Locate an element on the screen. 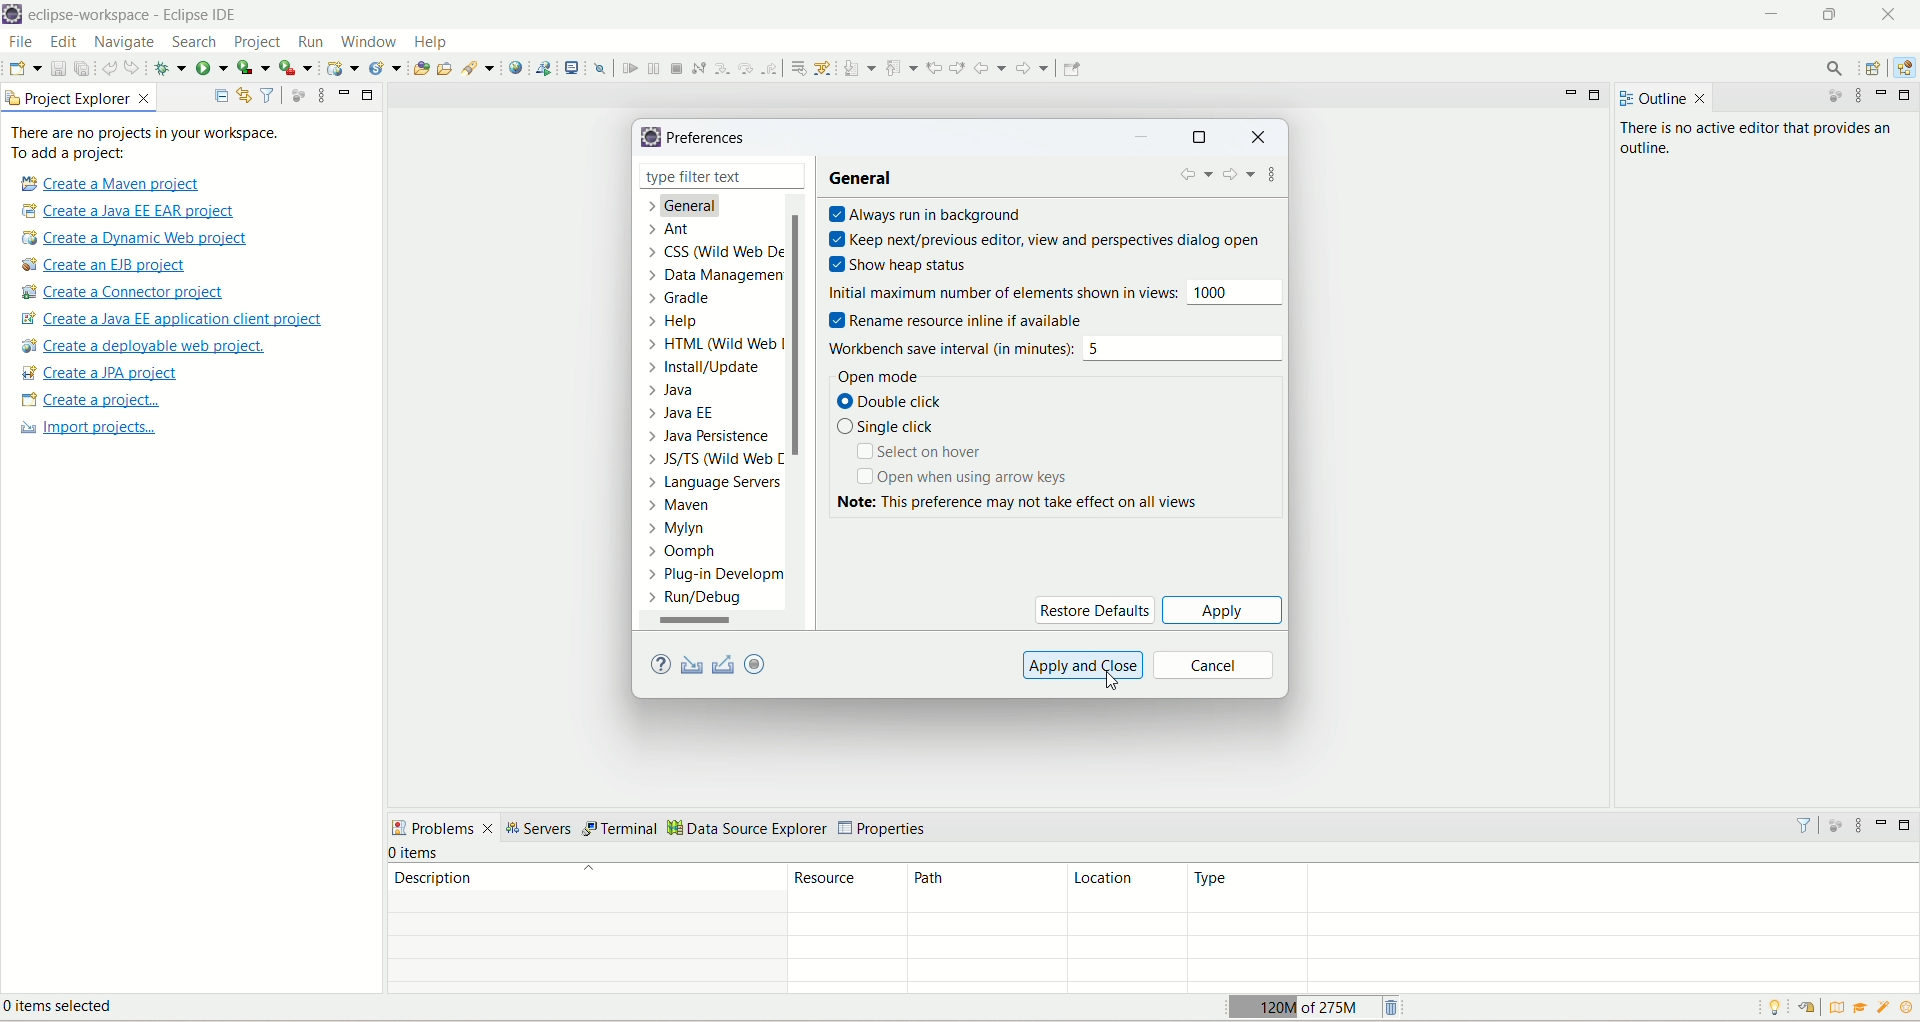  undo is located at coordinates (109, 66).